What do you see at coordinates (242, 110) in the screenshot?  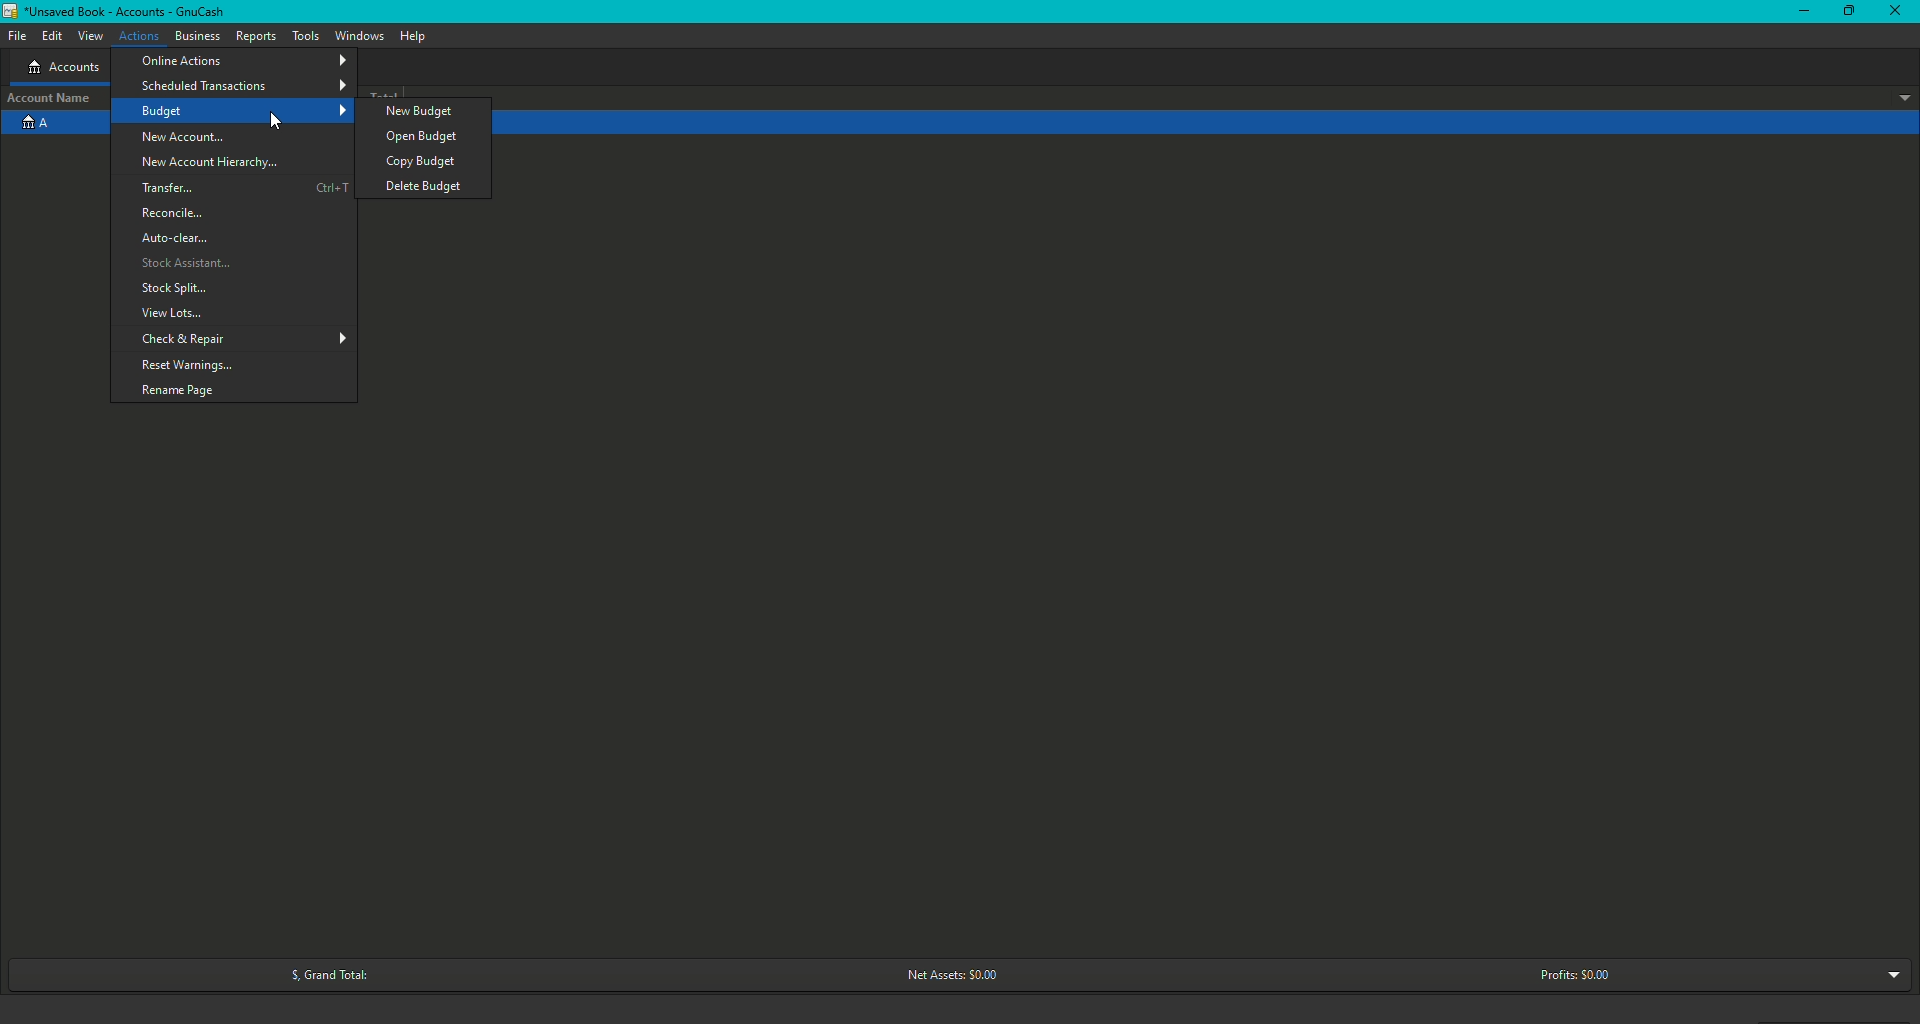 I see `Budget` at bounding box center [242, 110].